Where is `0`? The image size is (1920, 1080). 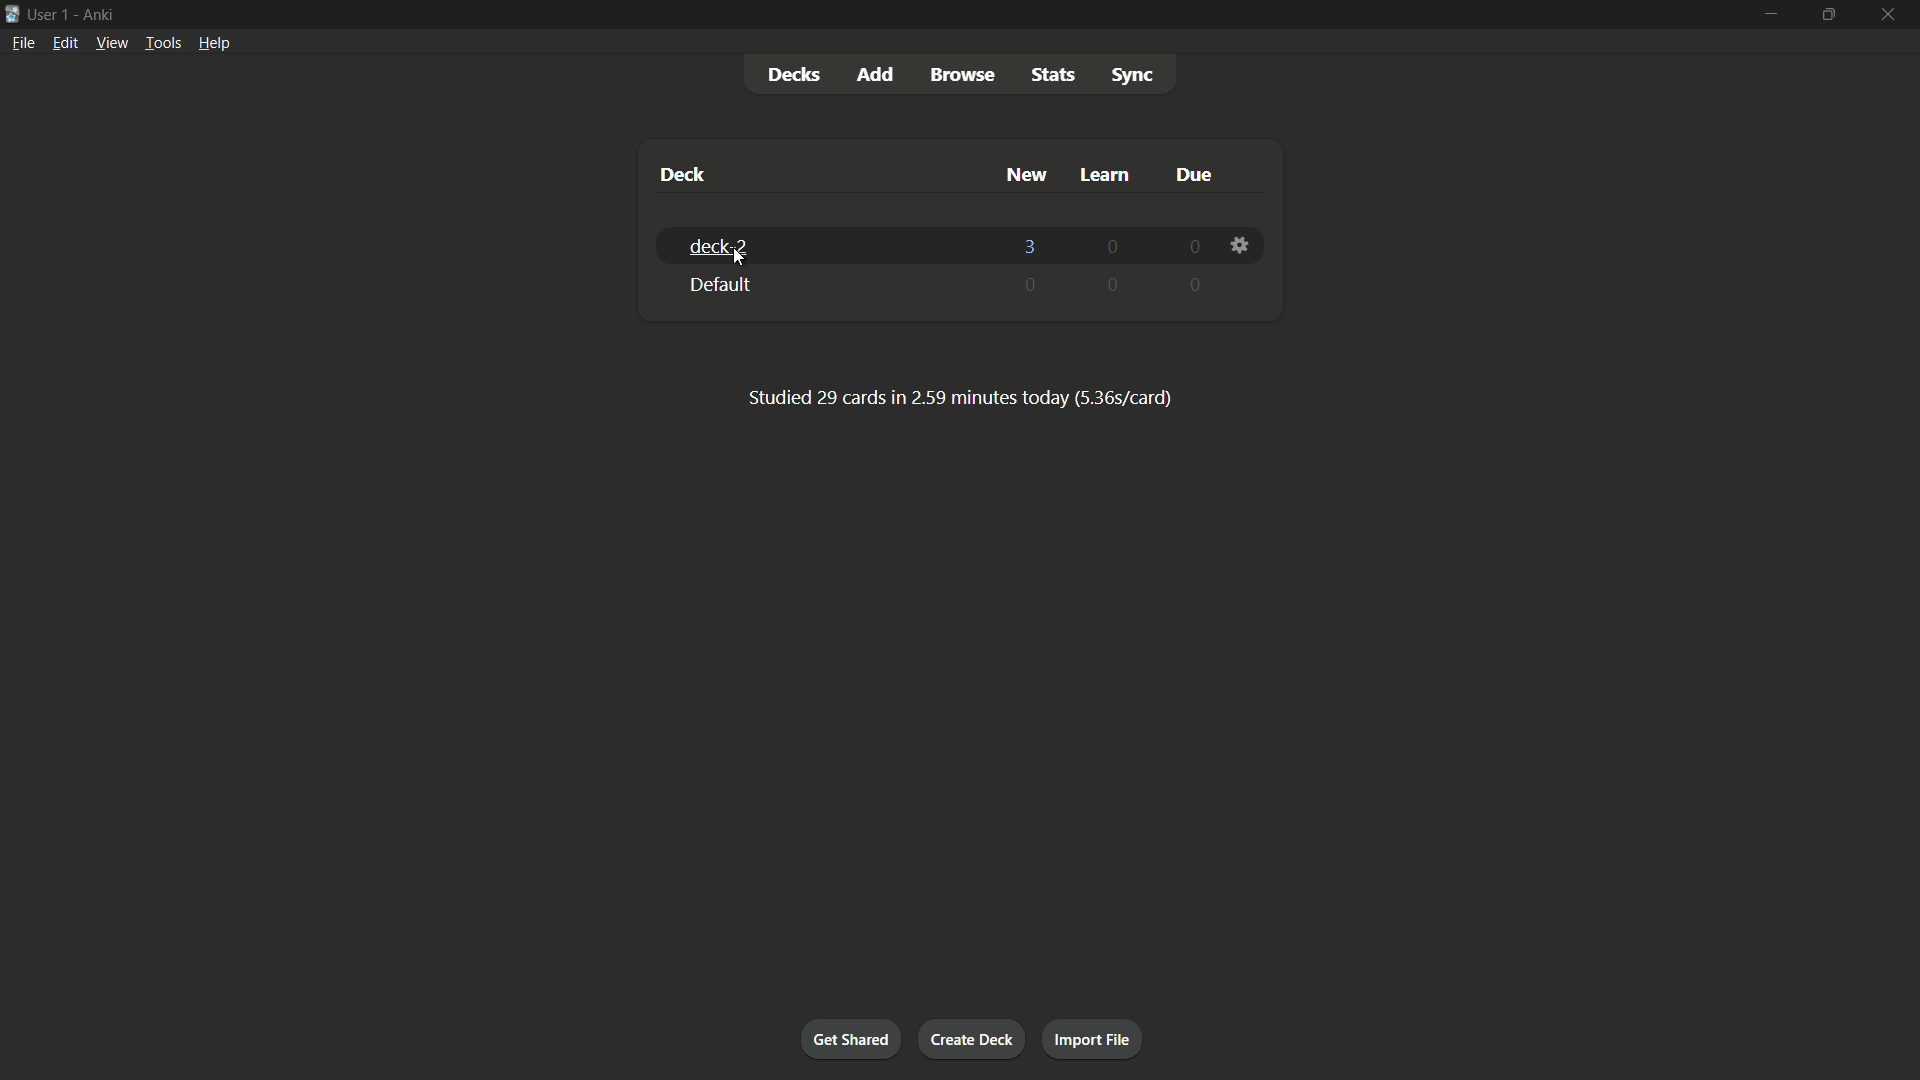
0 is located at coordinates (1193, 289).